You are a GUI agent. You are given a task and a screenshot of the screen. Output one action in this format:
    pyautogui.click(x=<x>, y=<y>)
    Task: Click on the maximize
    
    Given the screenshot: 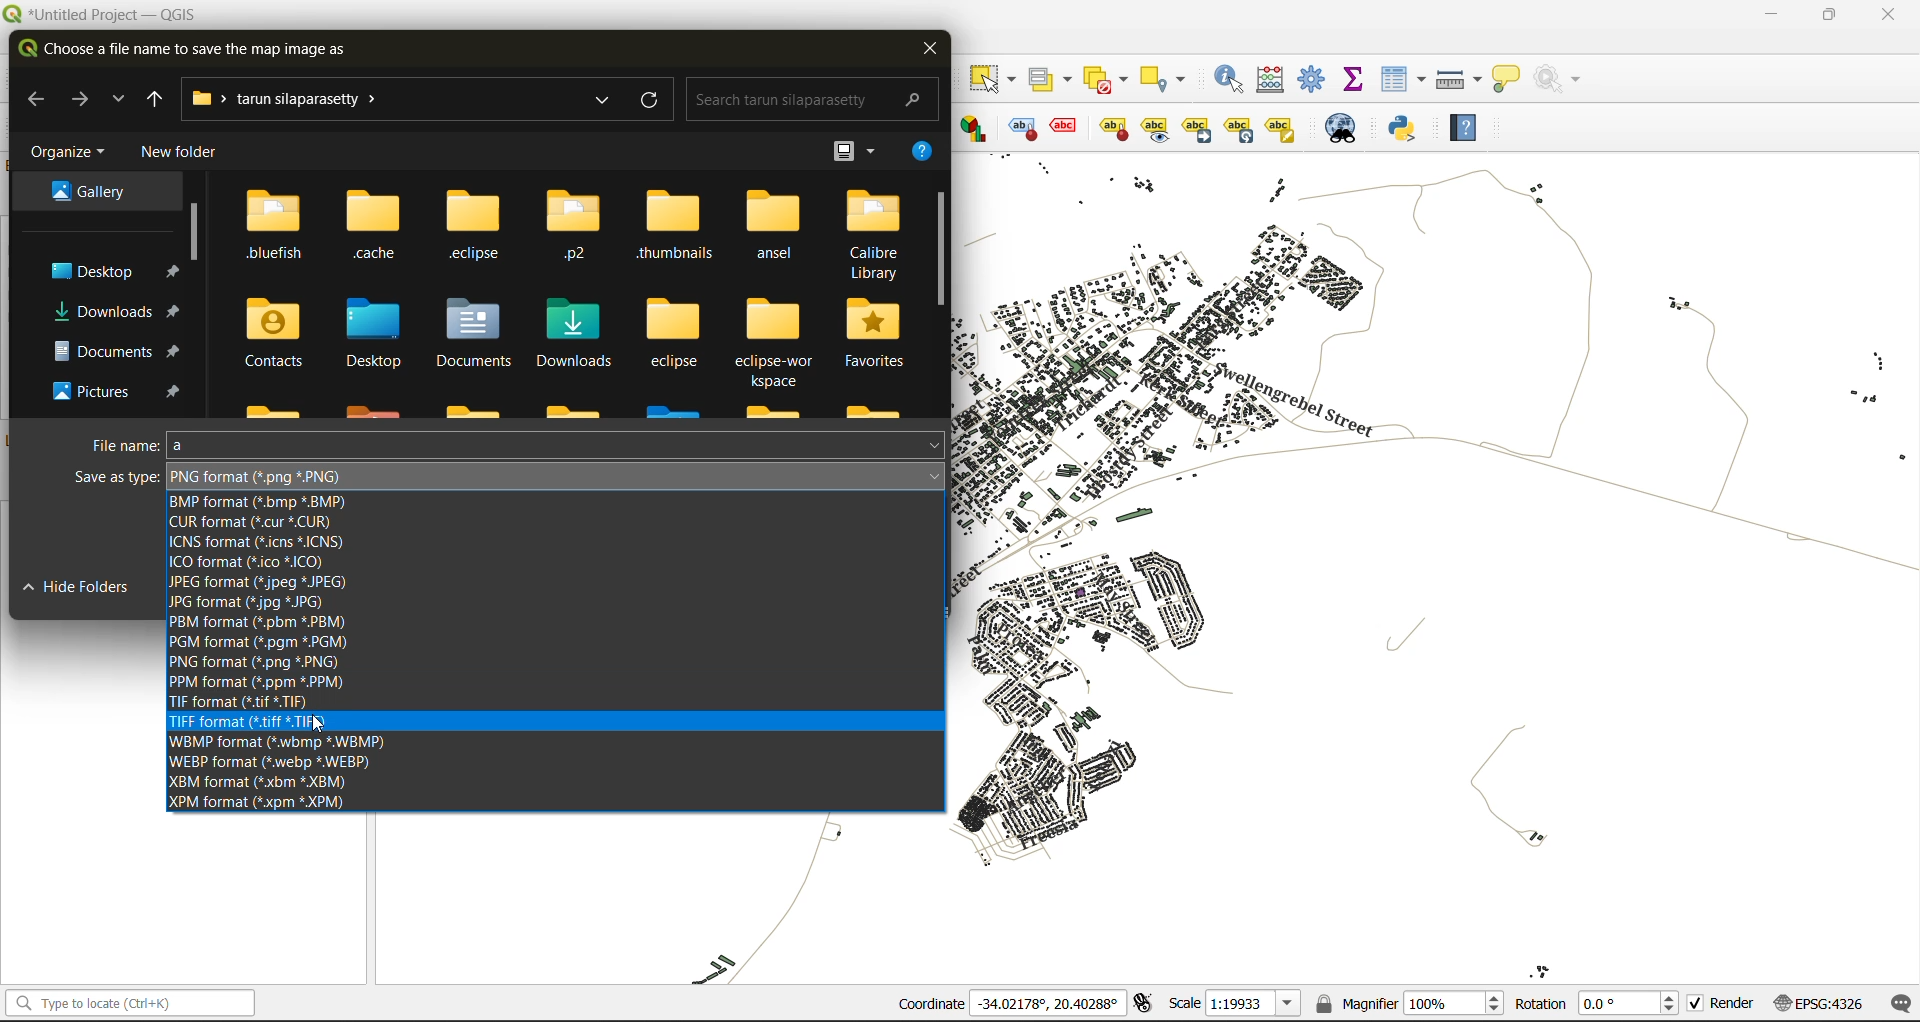 What is the action you would take?
    pyautogui.click(x=1830, y=15)
    